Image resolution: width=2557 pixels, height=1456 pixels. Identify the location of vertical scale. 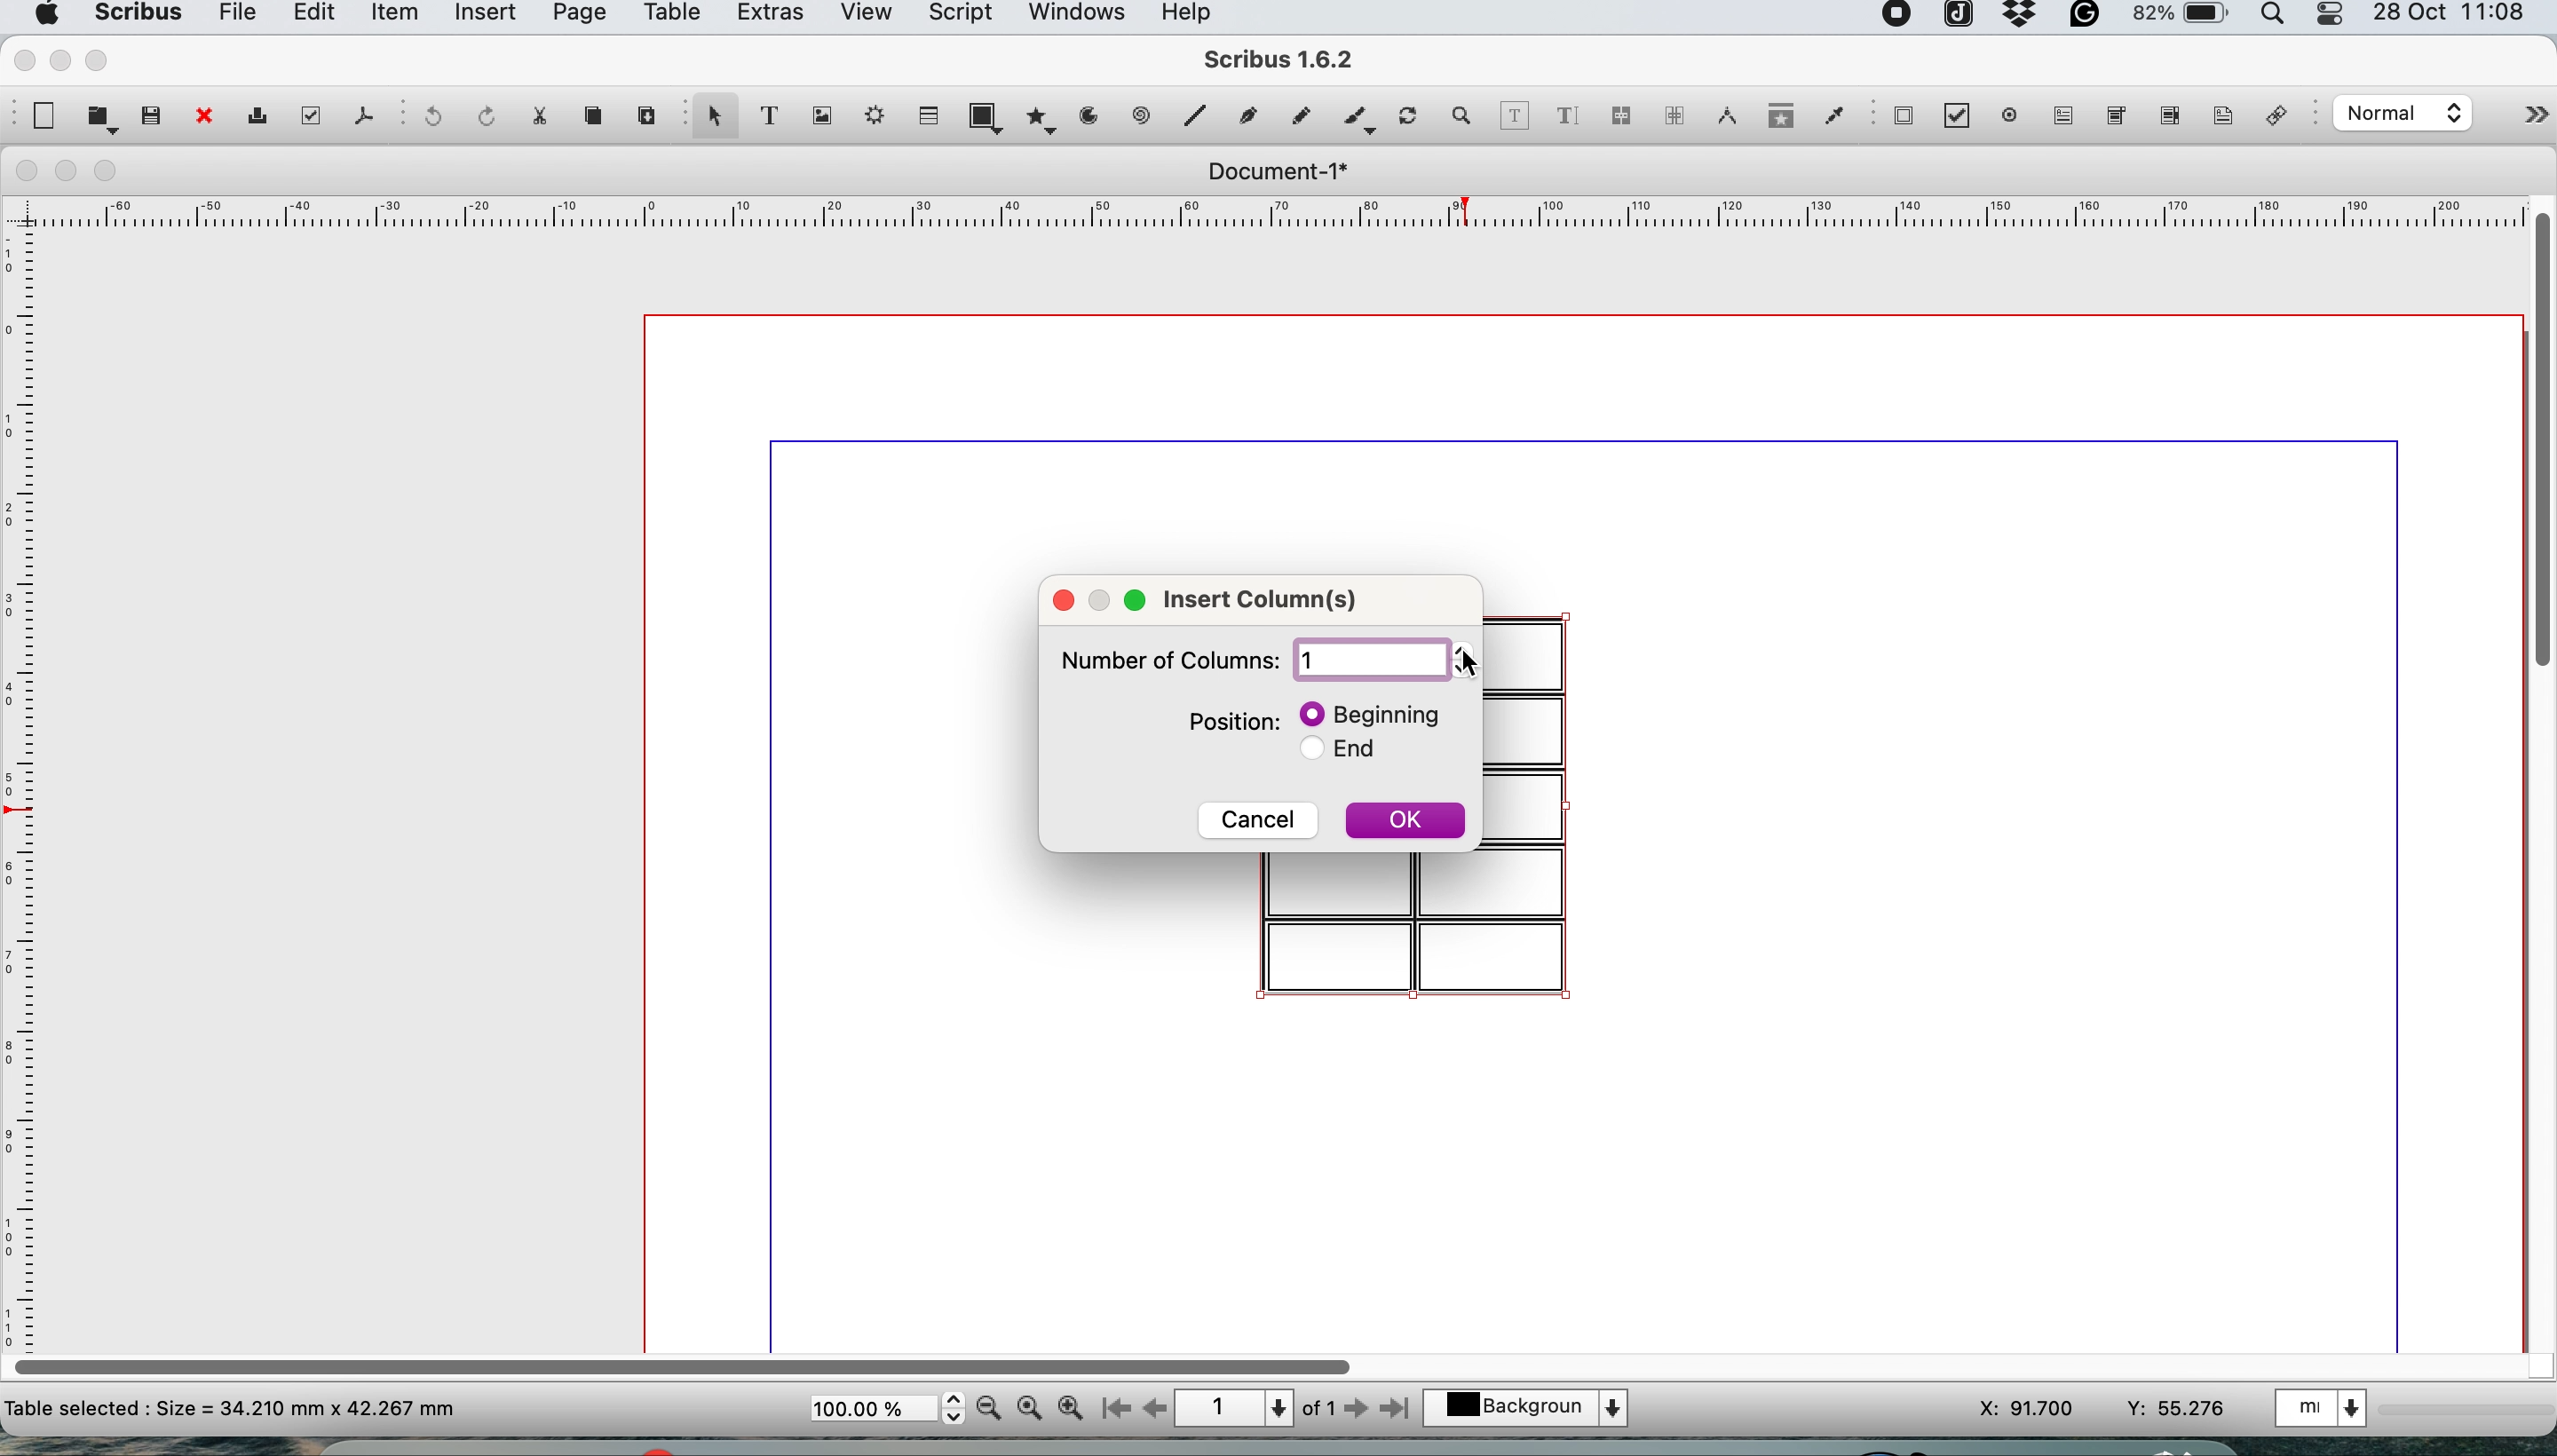
(25, 768).